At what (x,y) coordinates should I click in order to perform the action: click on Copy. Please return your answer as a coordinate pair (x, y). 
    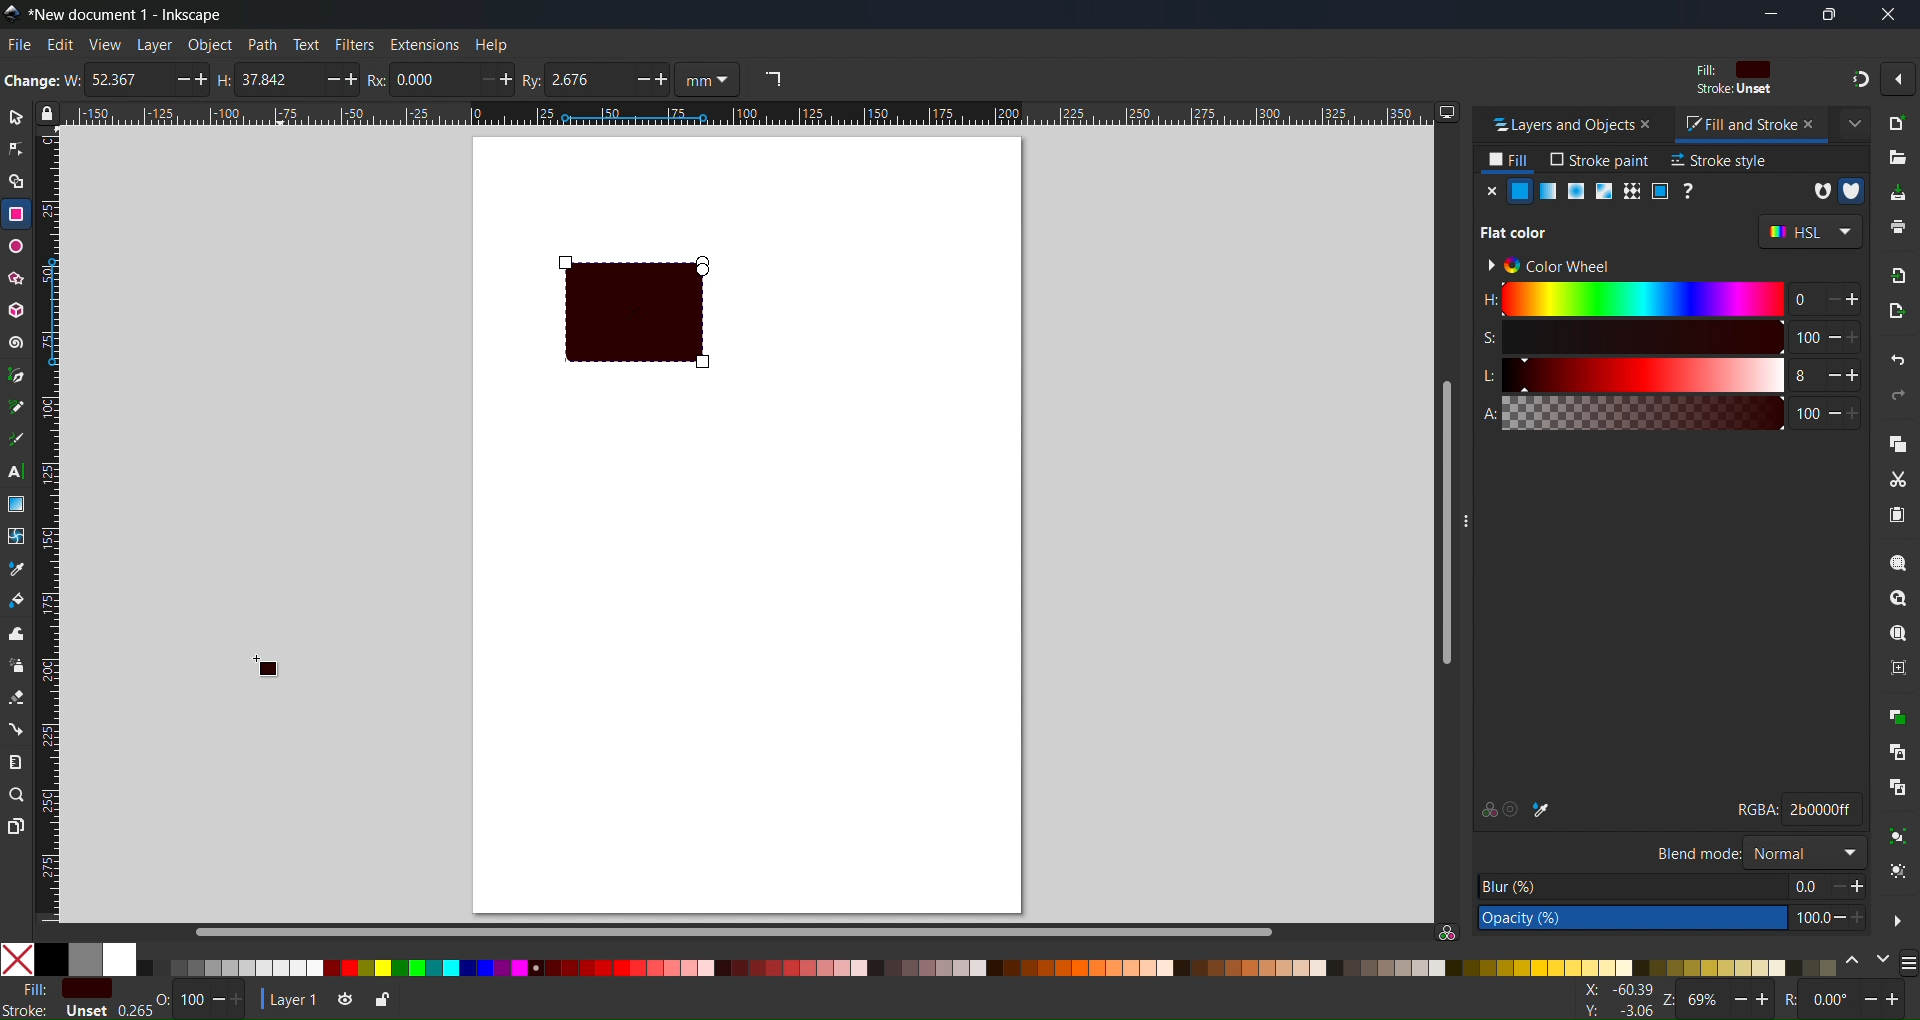
    Looking at the image, I should click on (1896, 441).